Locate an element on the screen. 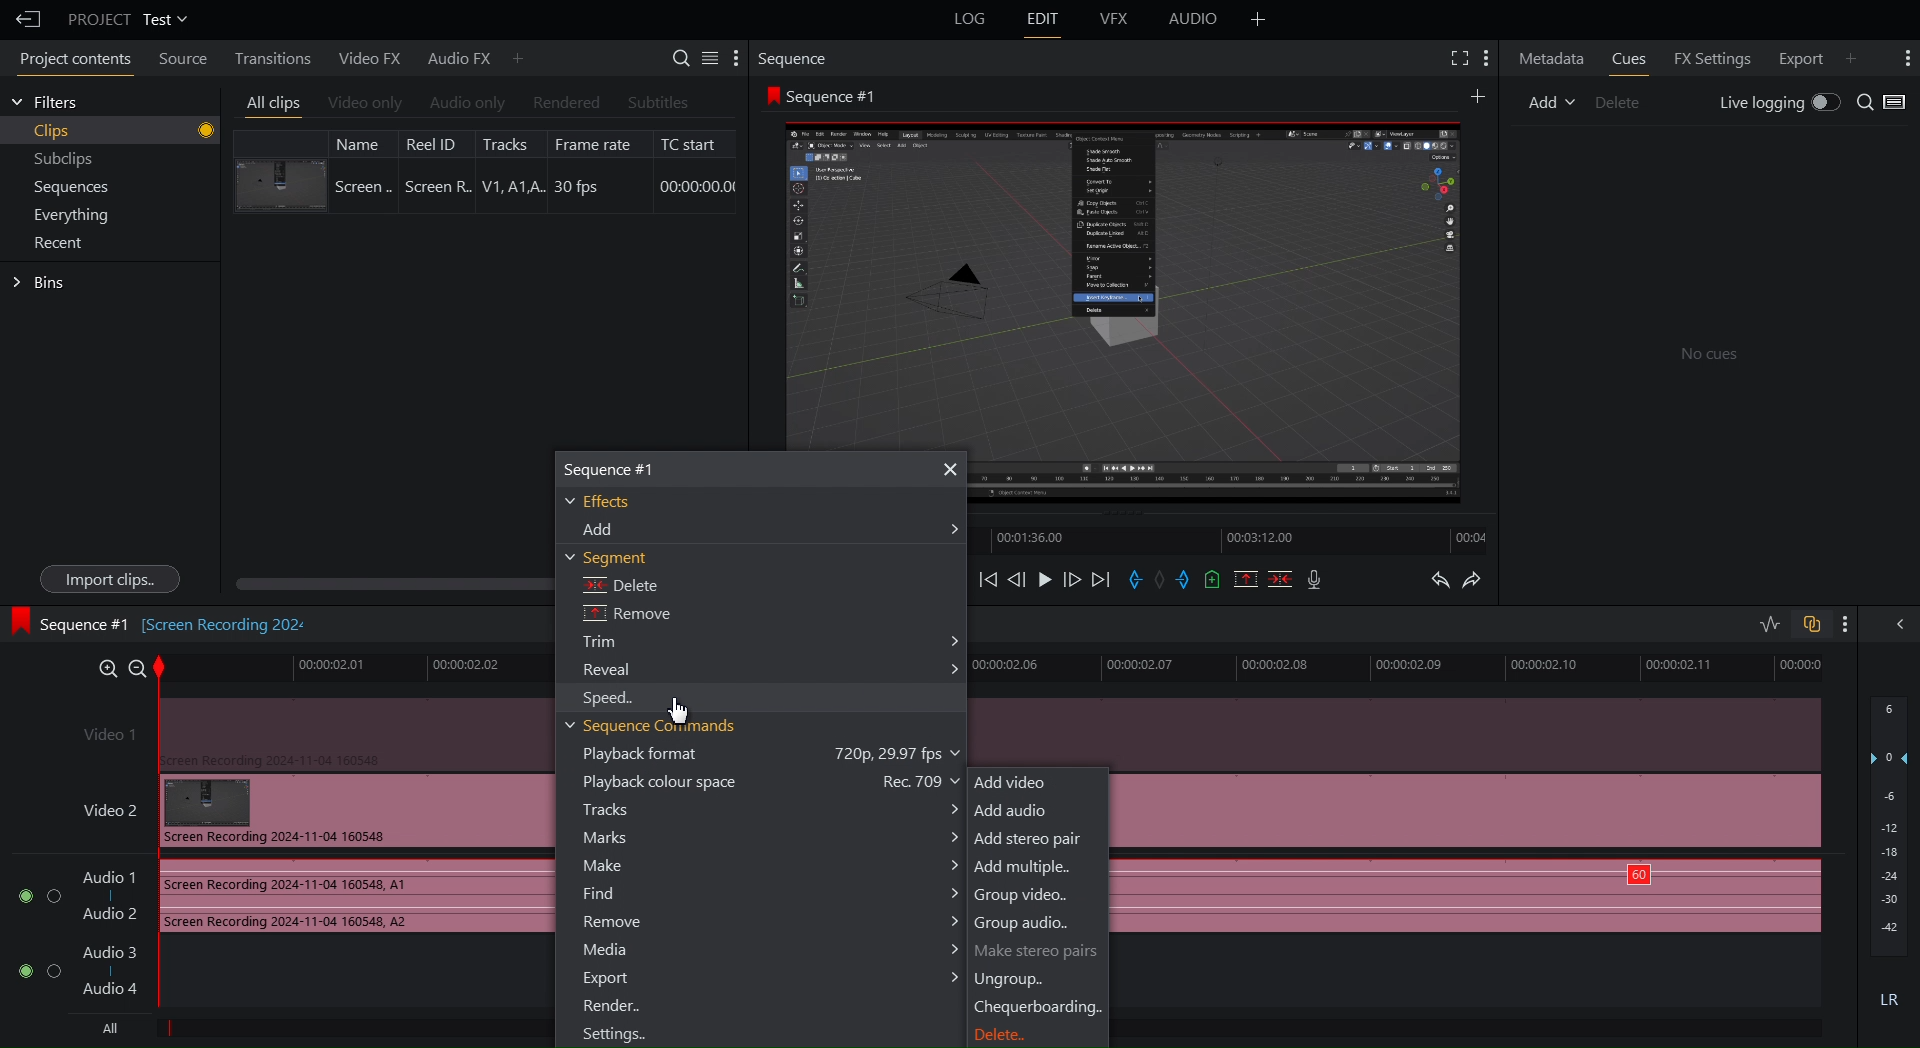 The width and height of the screenshot is (1920, 1048). Timeline is located at coordinates (1408, 664).